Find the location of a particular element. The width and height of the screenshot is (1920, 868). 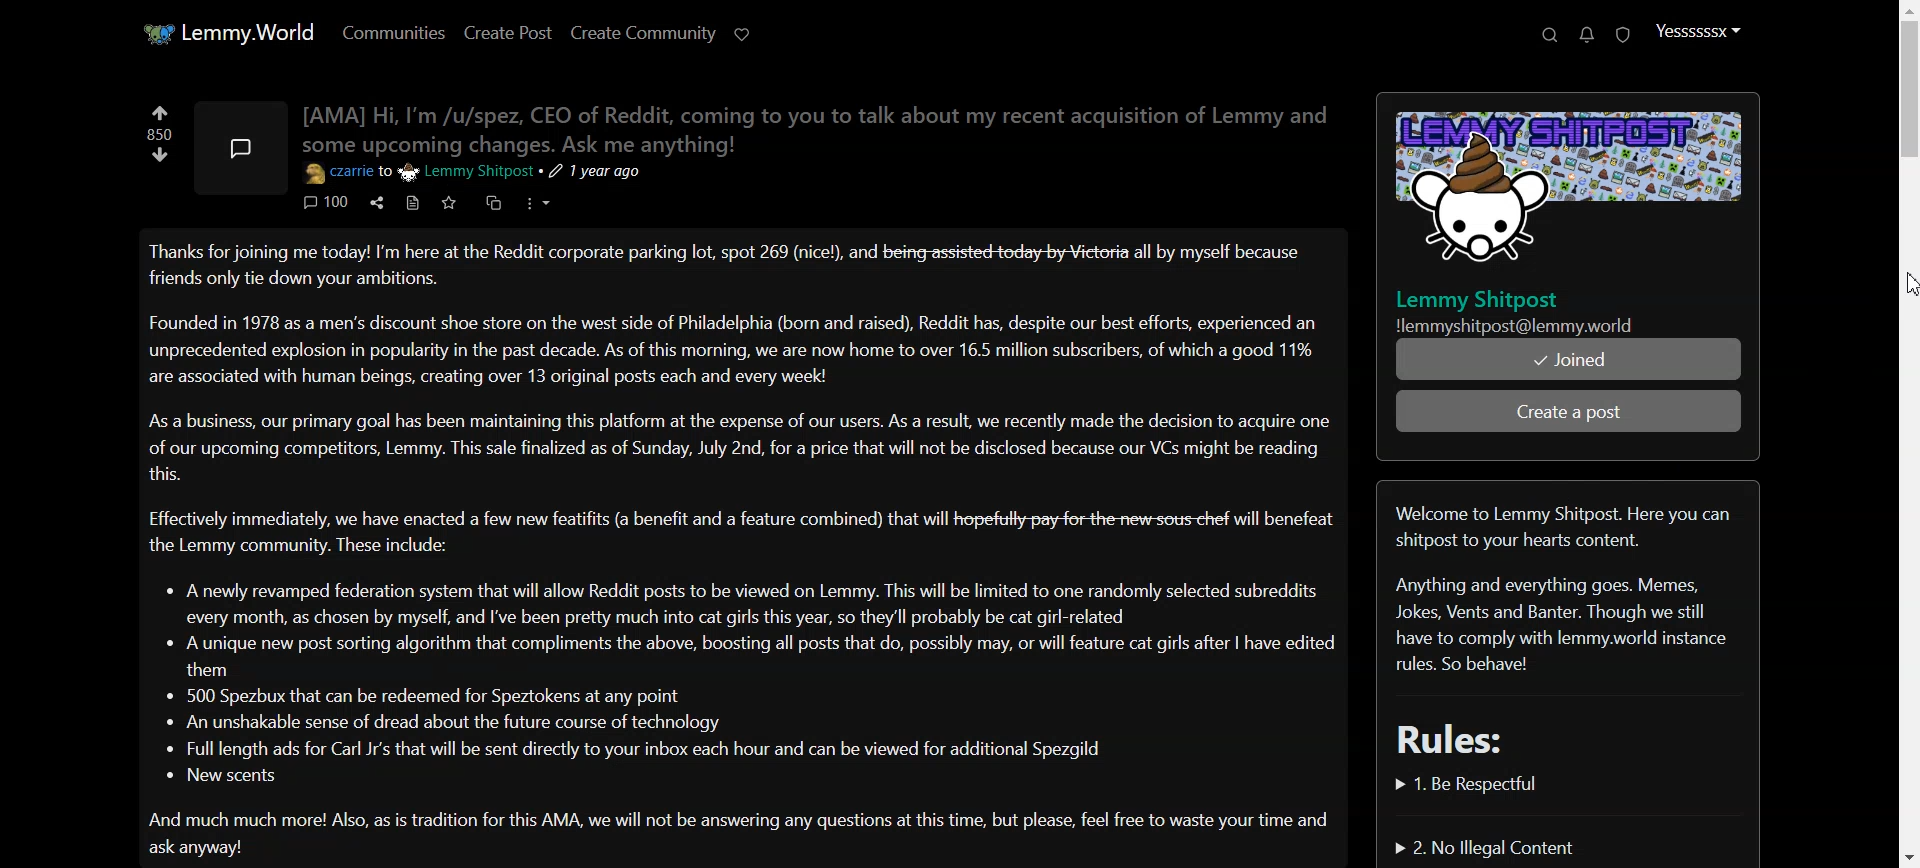

Vertical scroll bar is located at coordinates (1906, 434).